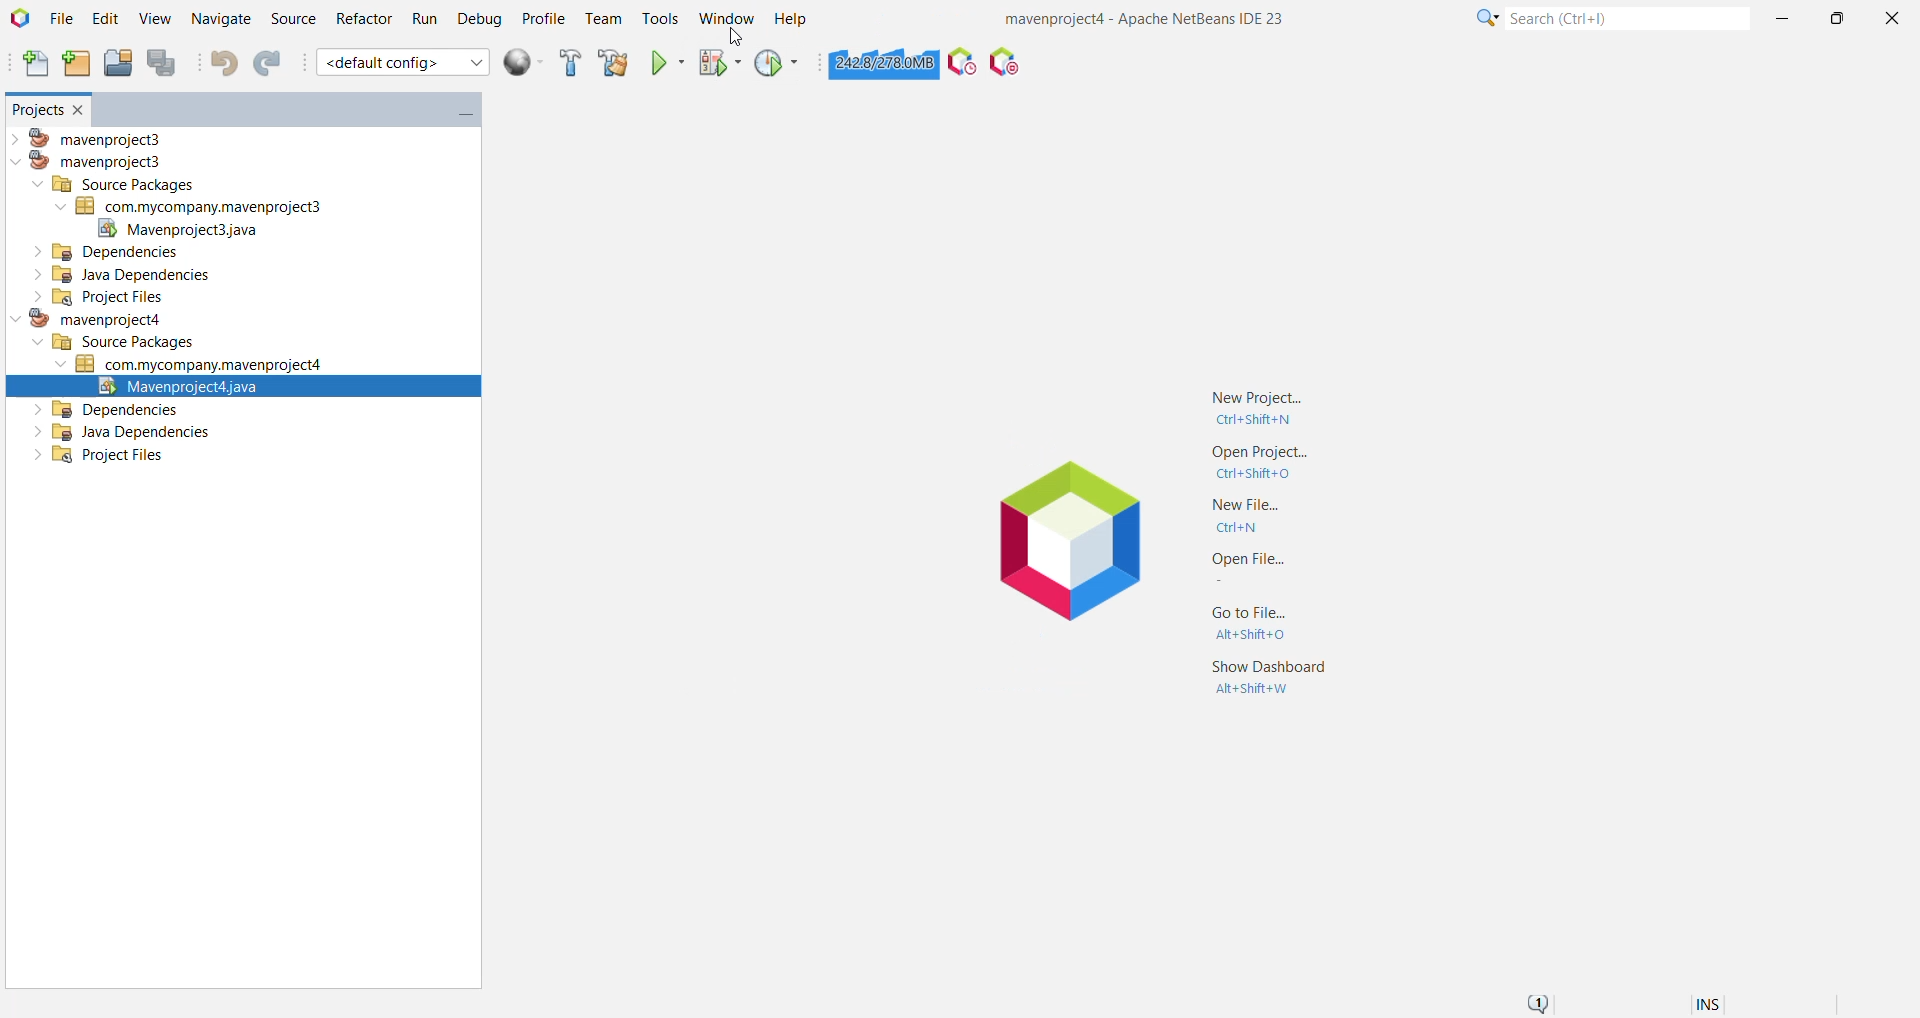 This screenshot has width=1920, height=1018. Describe the element at coordinates (1274, 678) in the screenshot. I see `Show Dashboard` at that location.